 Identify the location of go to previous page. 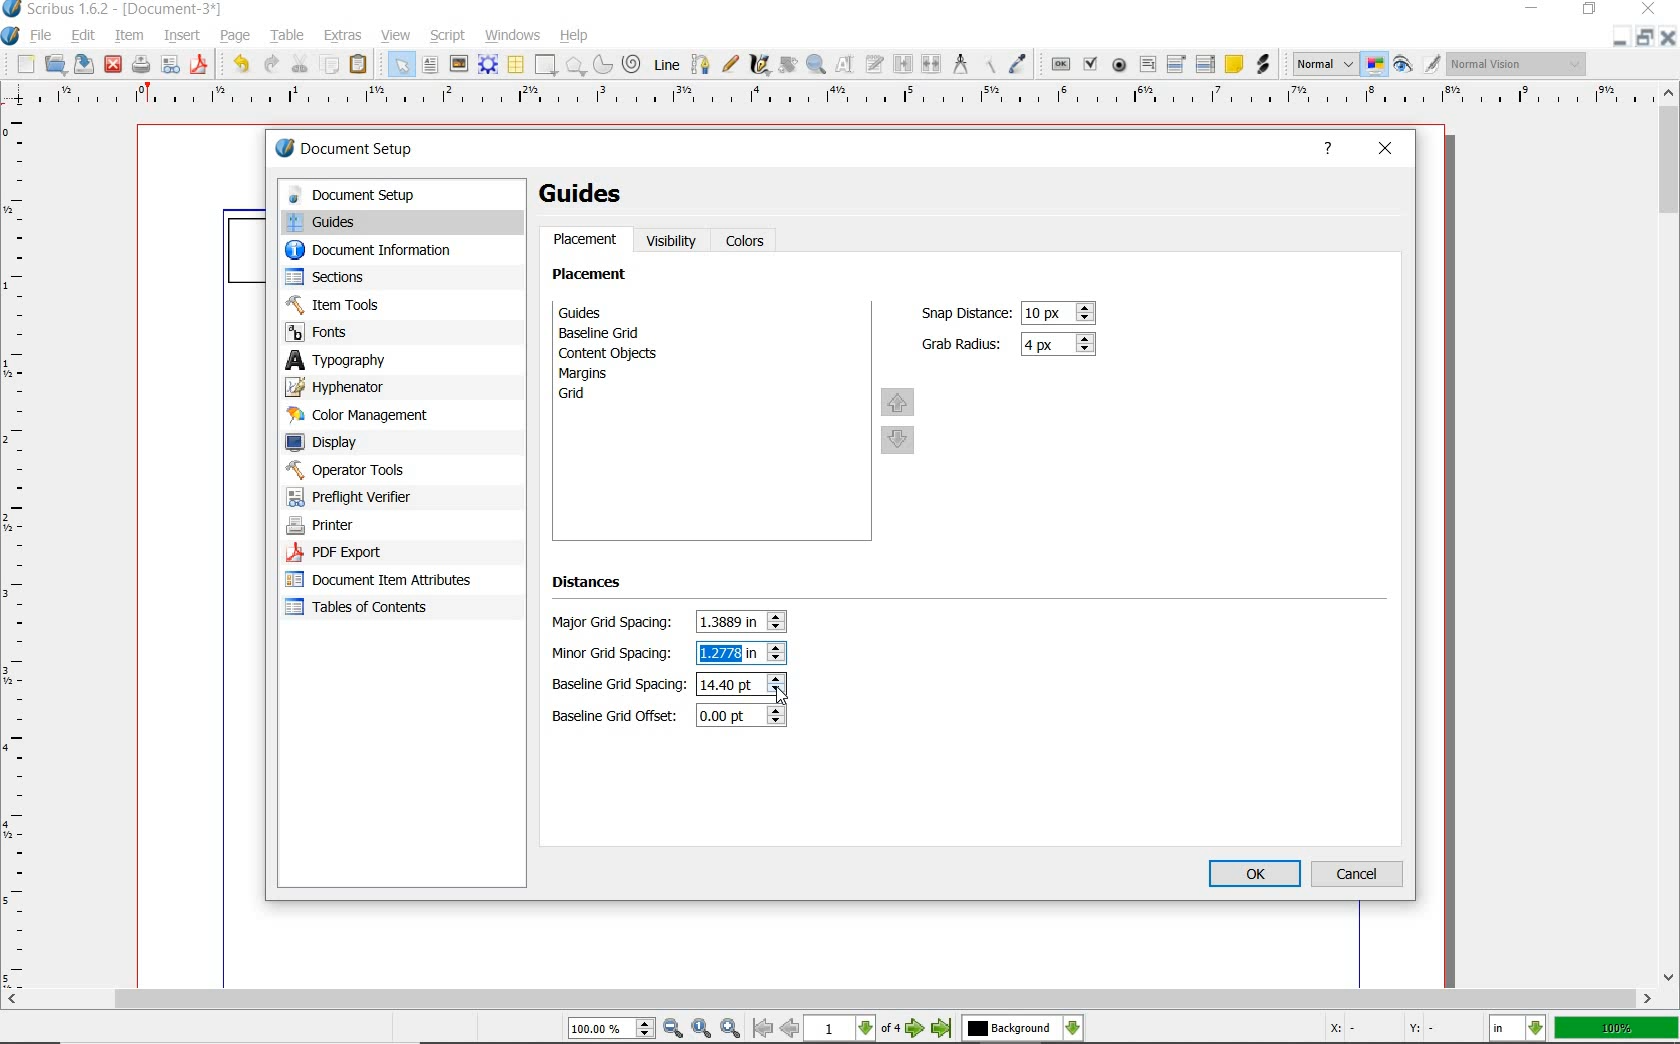
(791, 1029).